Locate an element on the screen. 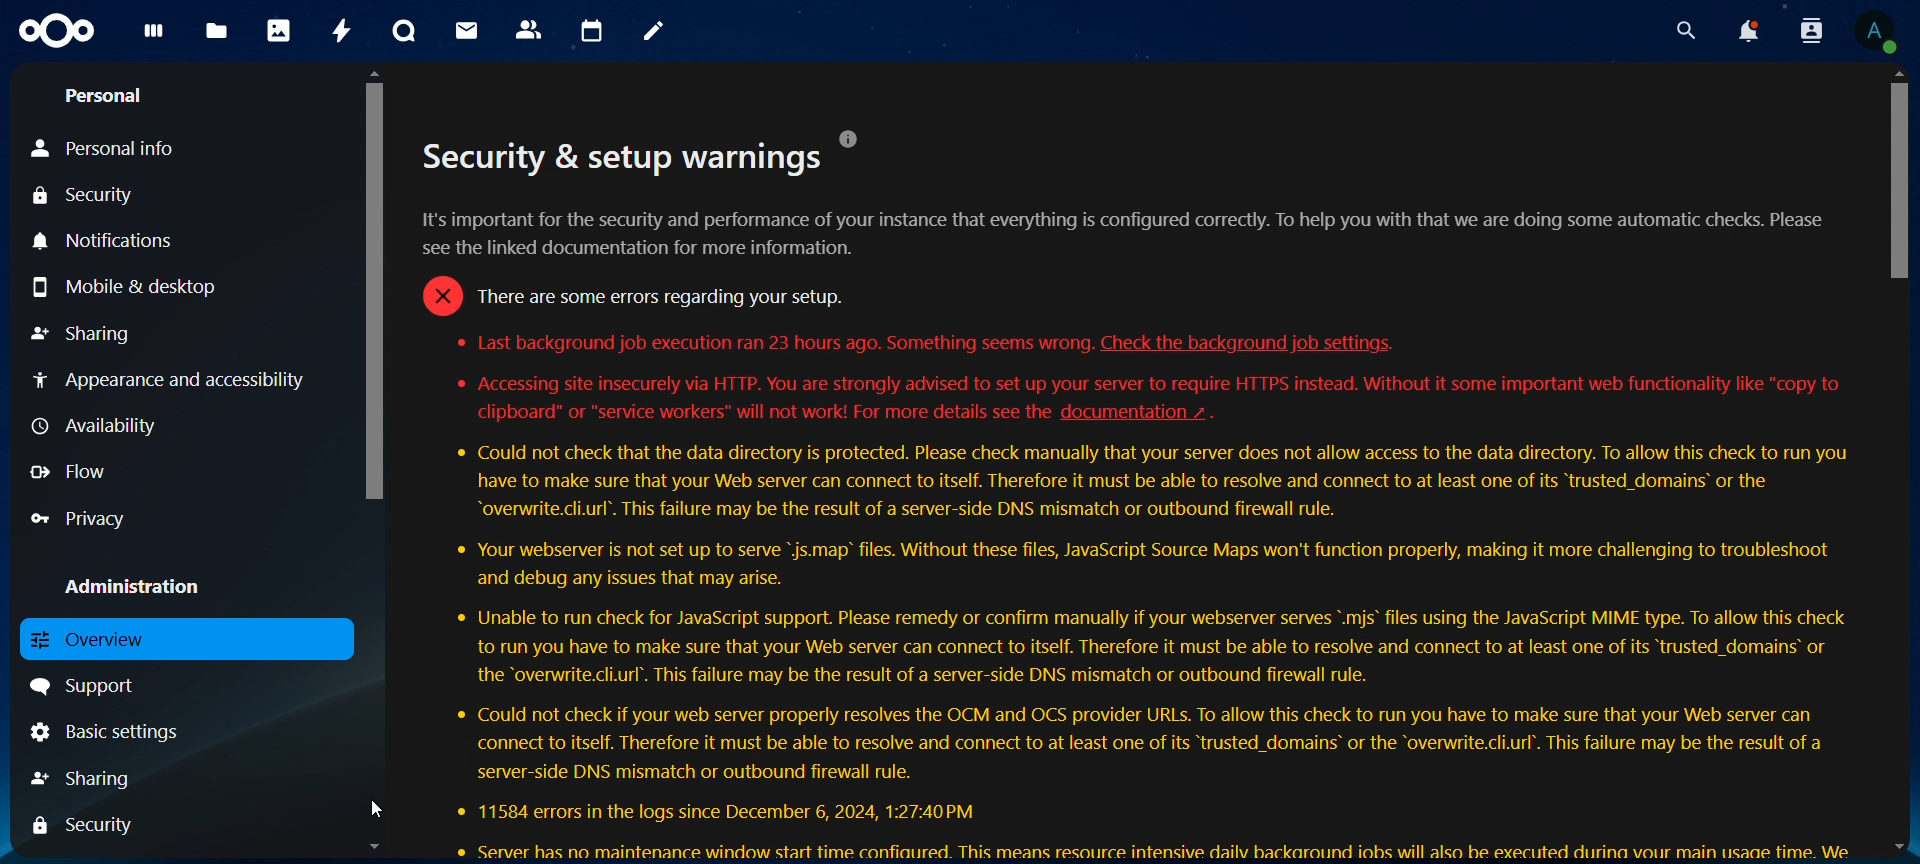 Image resolution: width=1920 pixels, height=864 pixels. photos is located at coordinates (278, 31).